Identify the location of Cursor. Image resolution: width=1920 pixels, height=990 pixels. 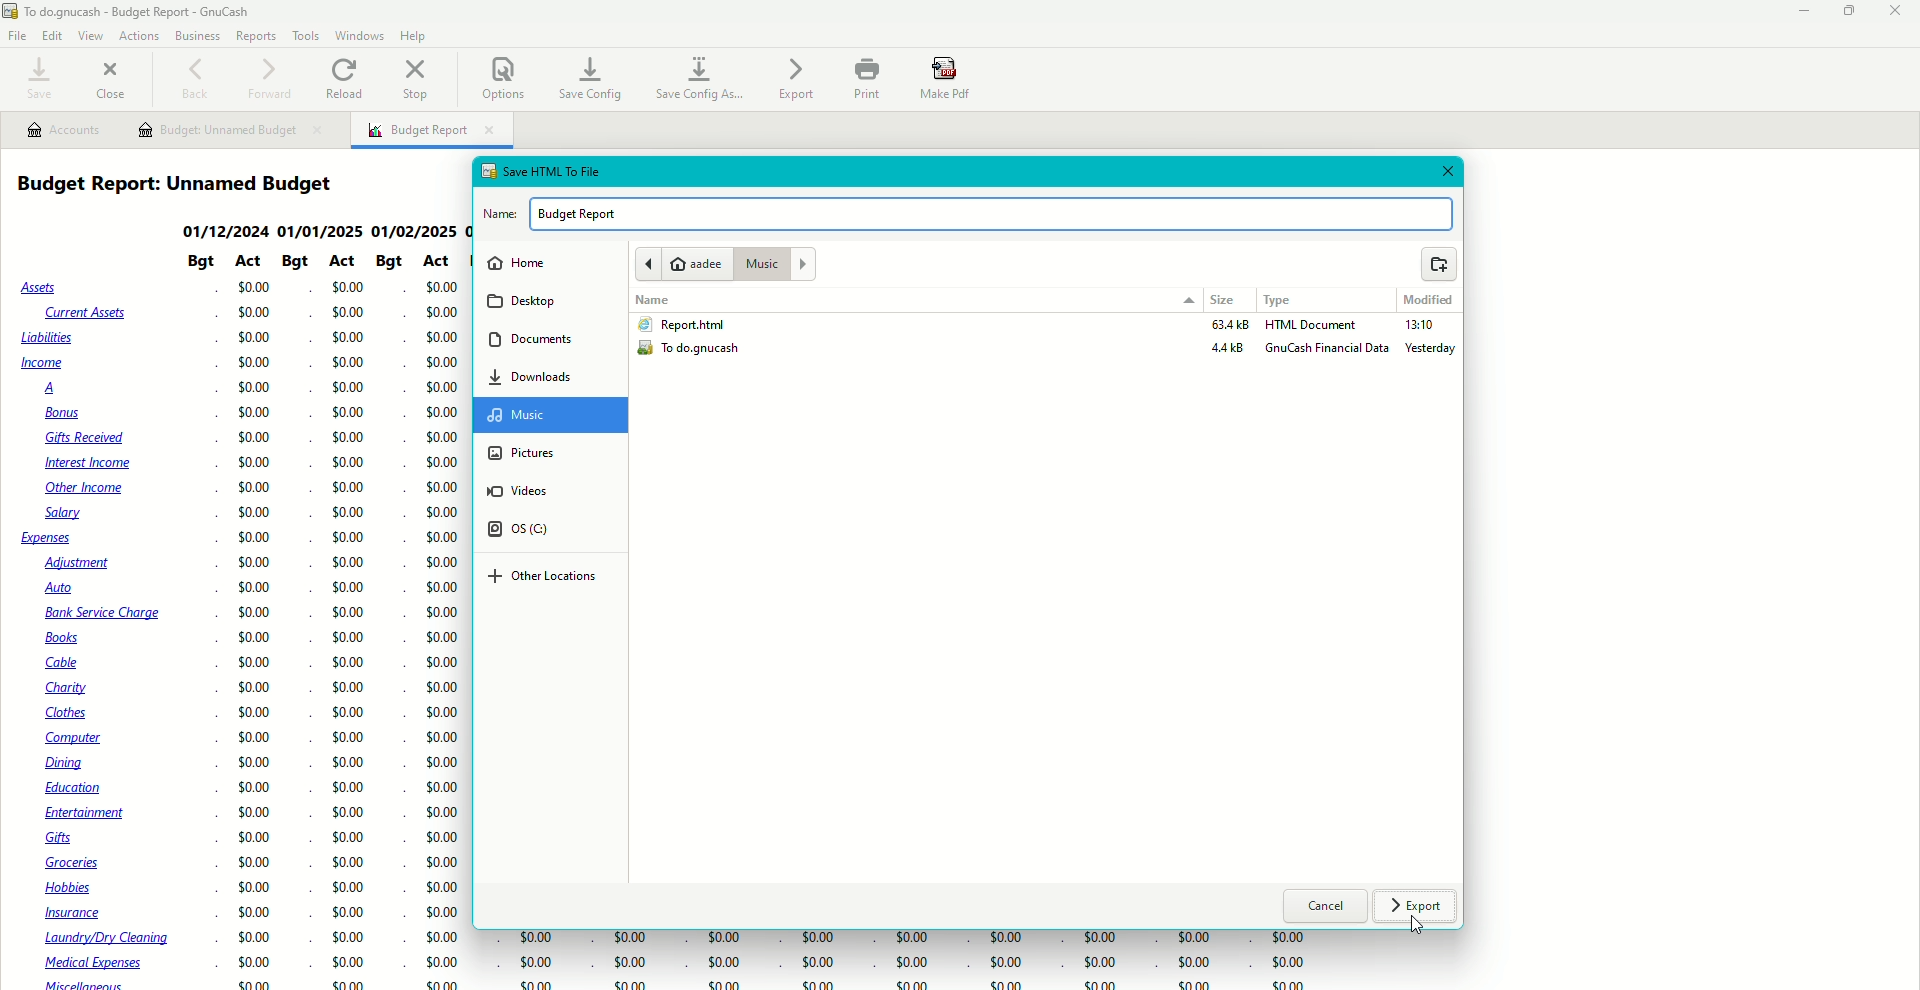
(1416, 928).